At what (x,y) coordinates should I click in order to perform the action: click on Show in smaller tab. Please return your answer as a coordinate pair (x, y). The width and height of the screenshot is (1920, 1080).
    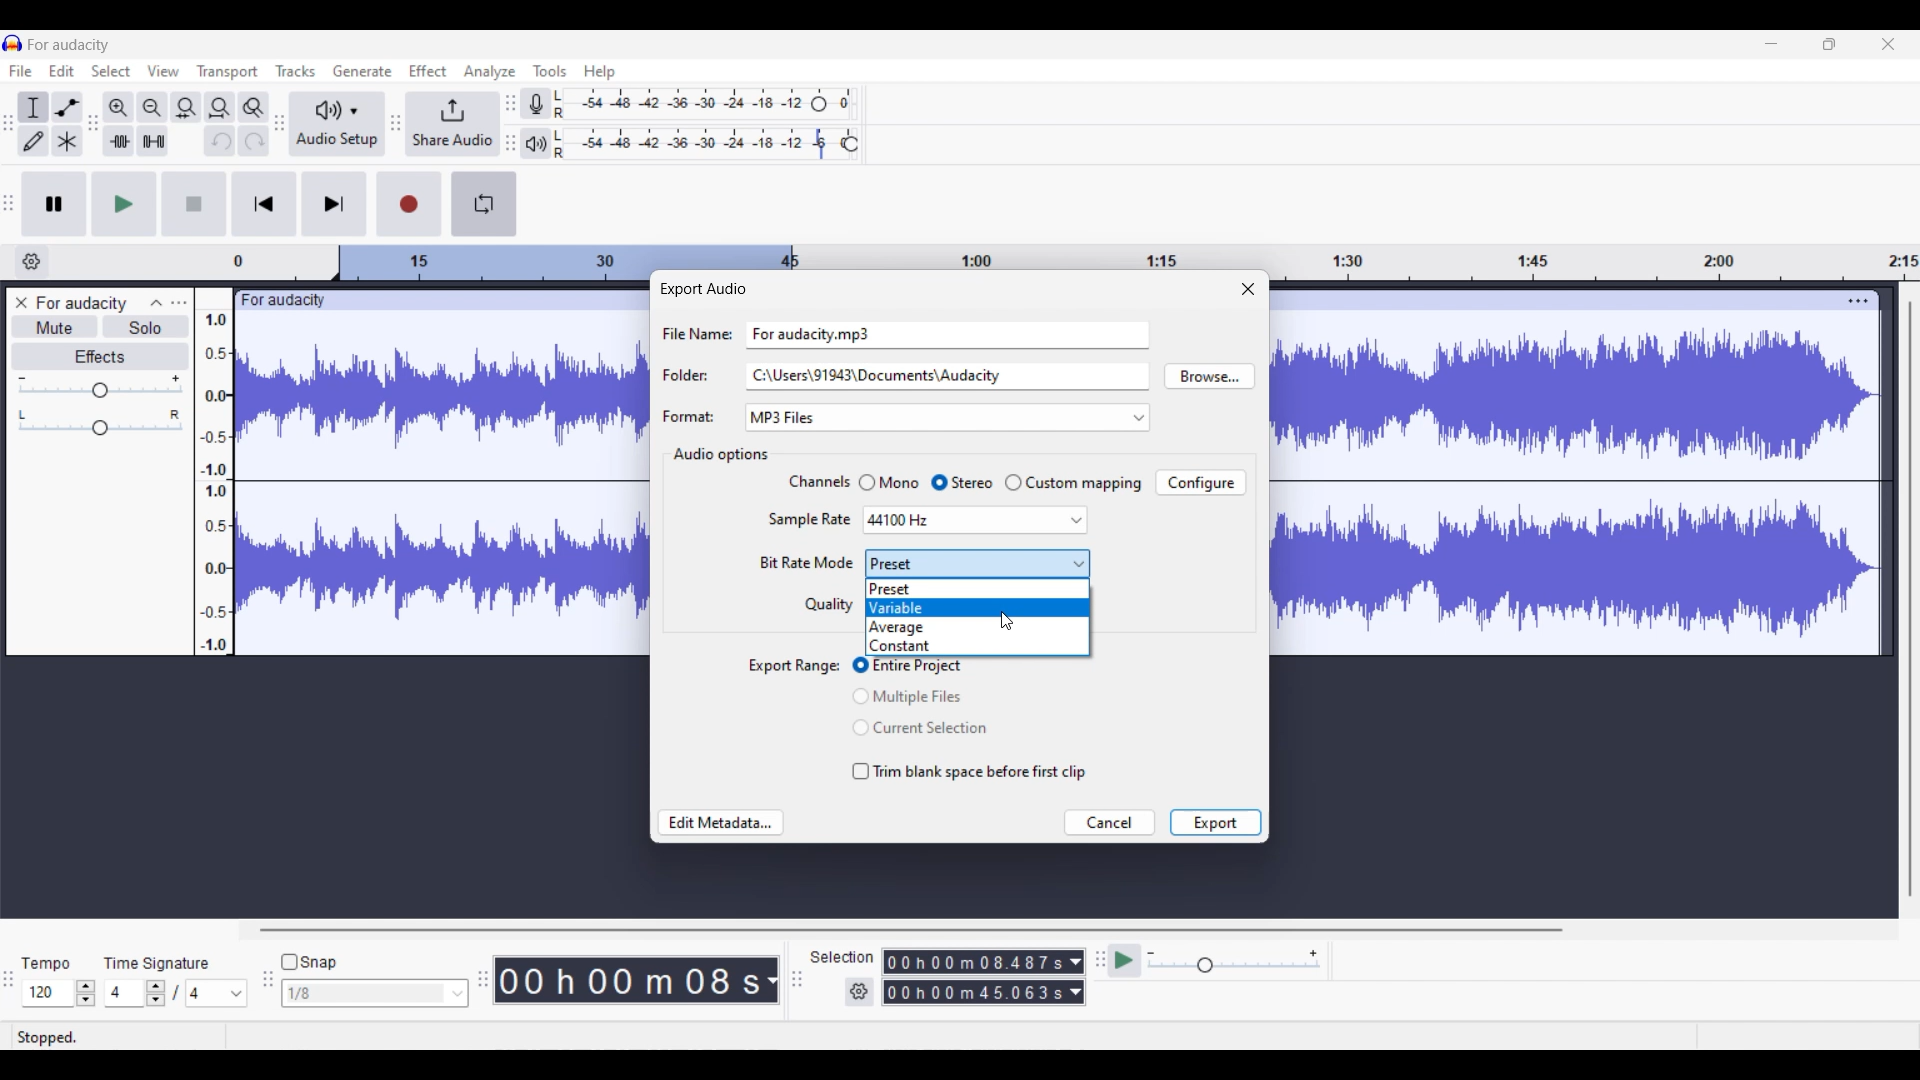
    Looking at the image, I should click on (1829, 44).